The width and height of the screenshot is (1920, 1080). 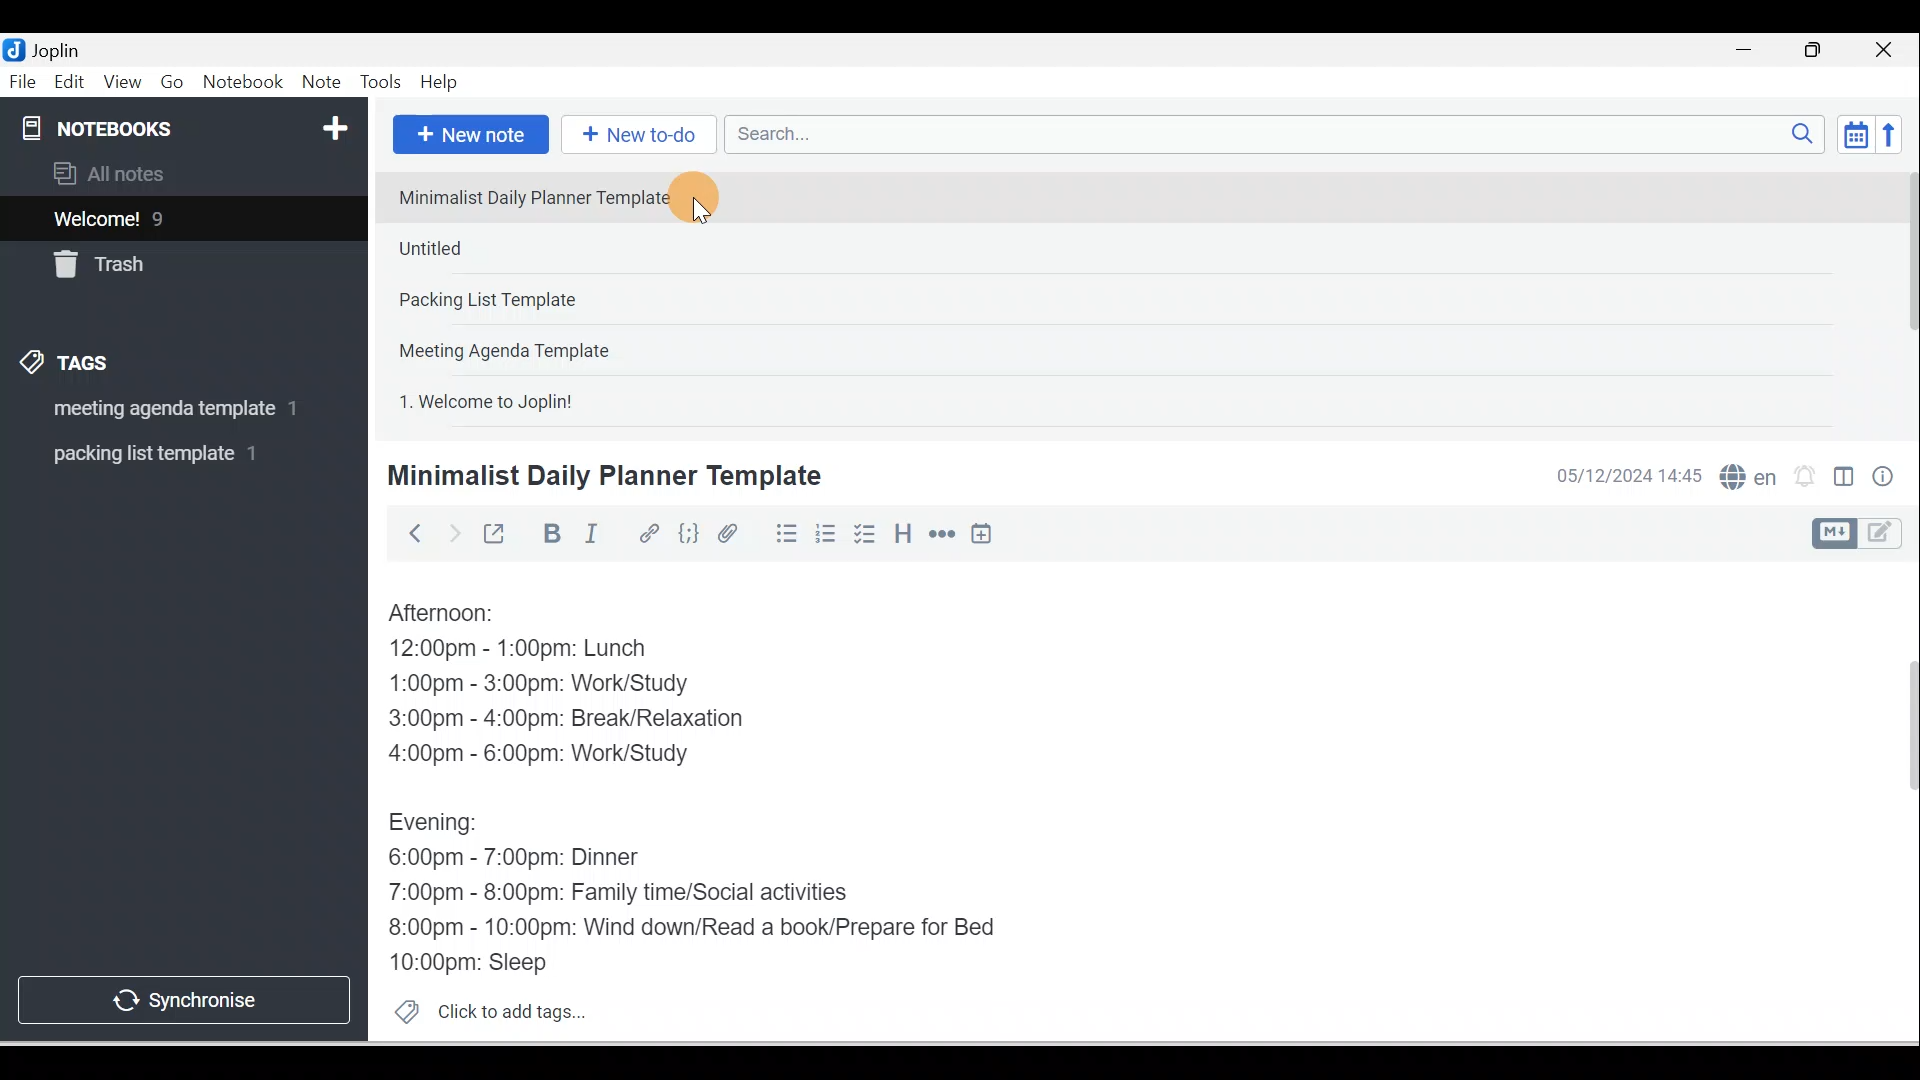 I want to click on Code, so click(x=689, y=535).